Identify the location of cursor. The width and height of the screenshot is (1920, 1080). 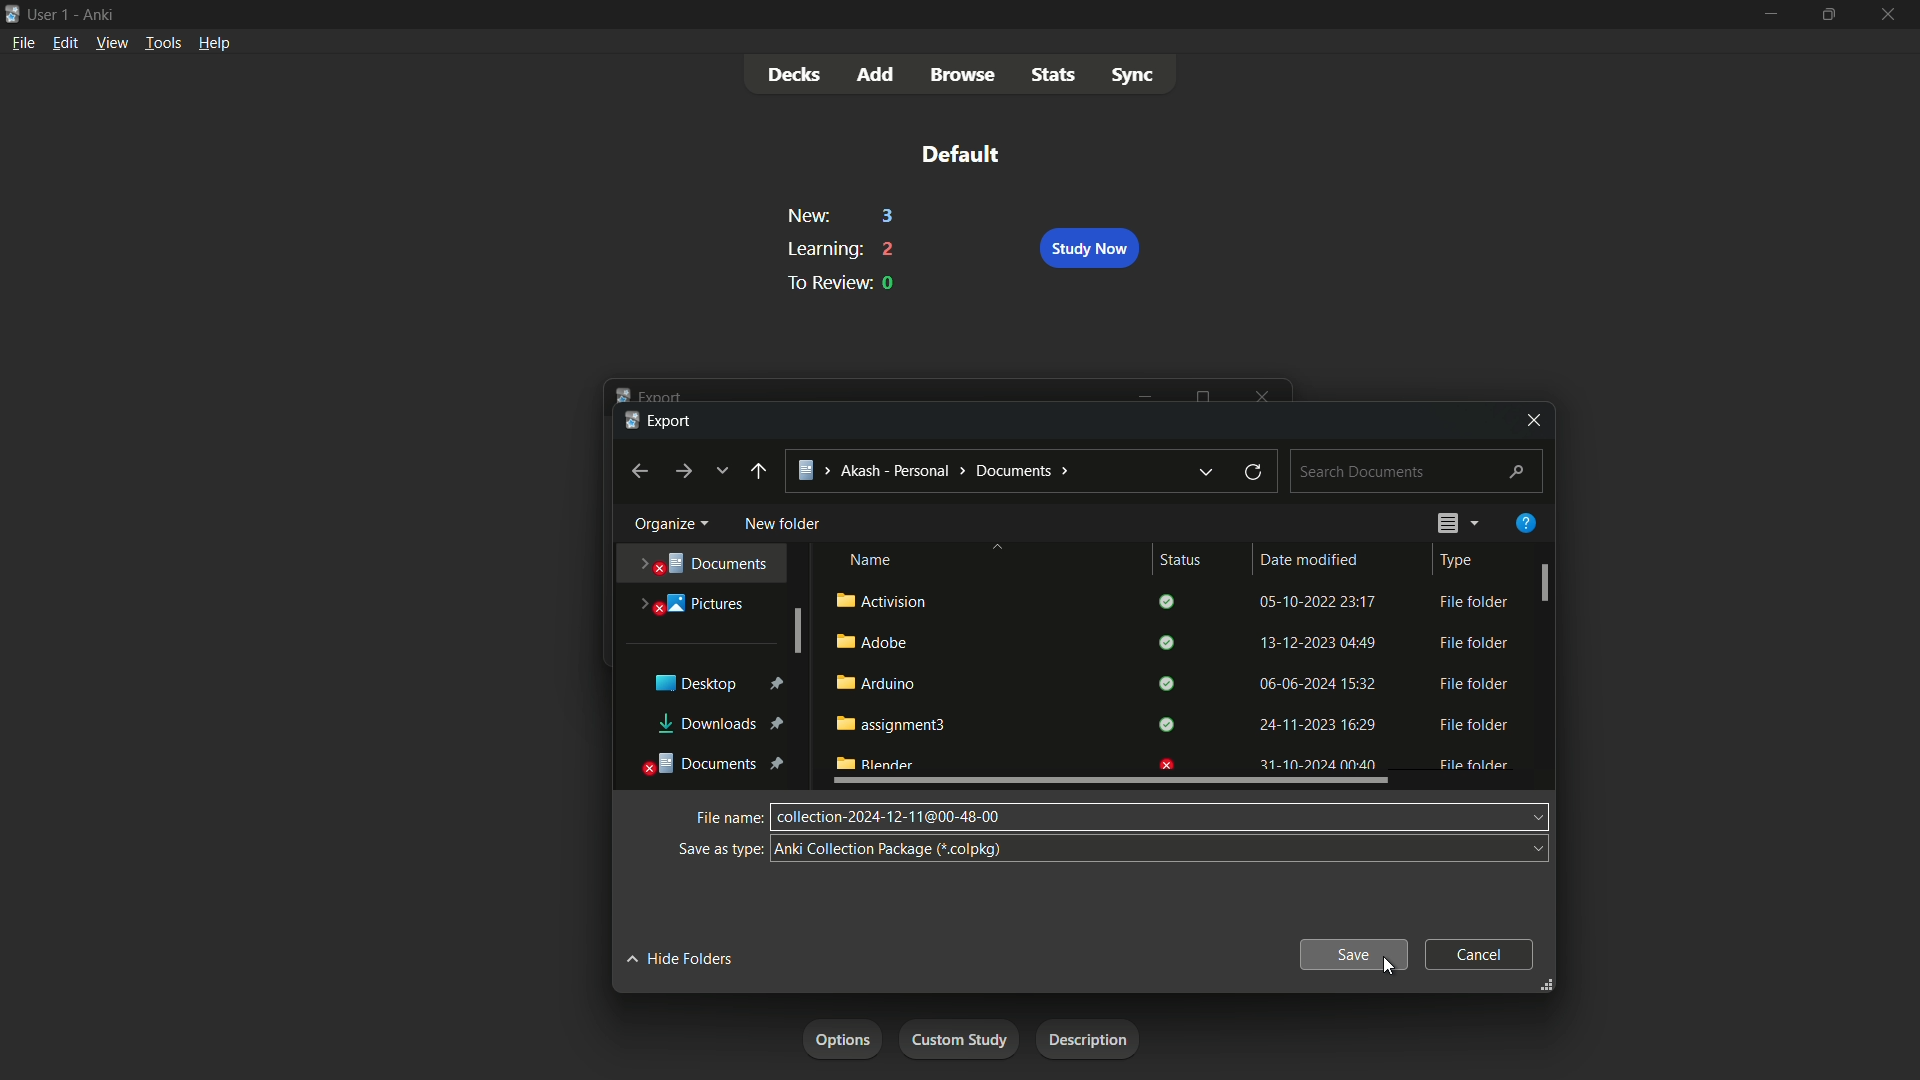
(1386, 966).